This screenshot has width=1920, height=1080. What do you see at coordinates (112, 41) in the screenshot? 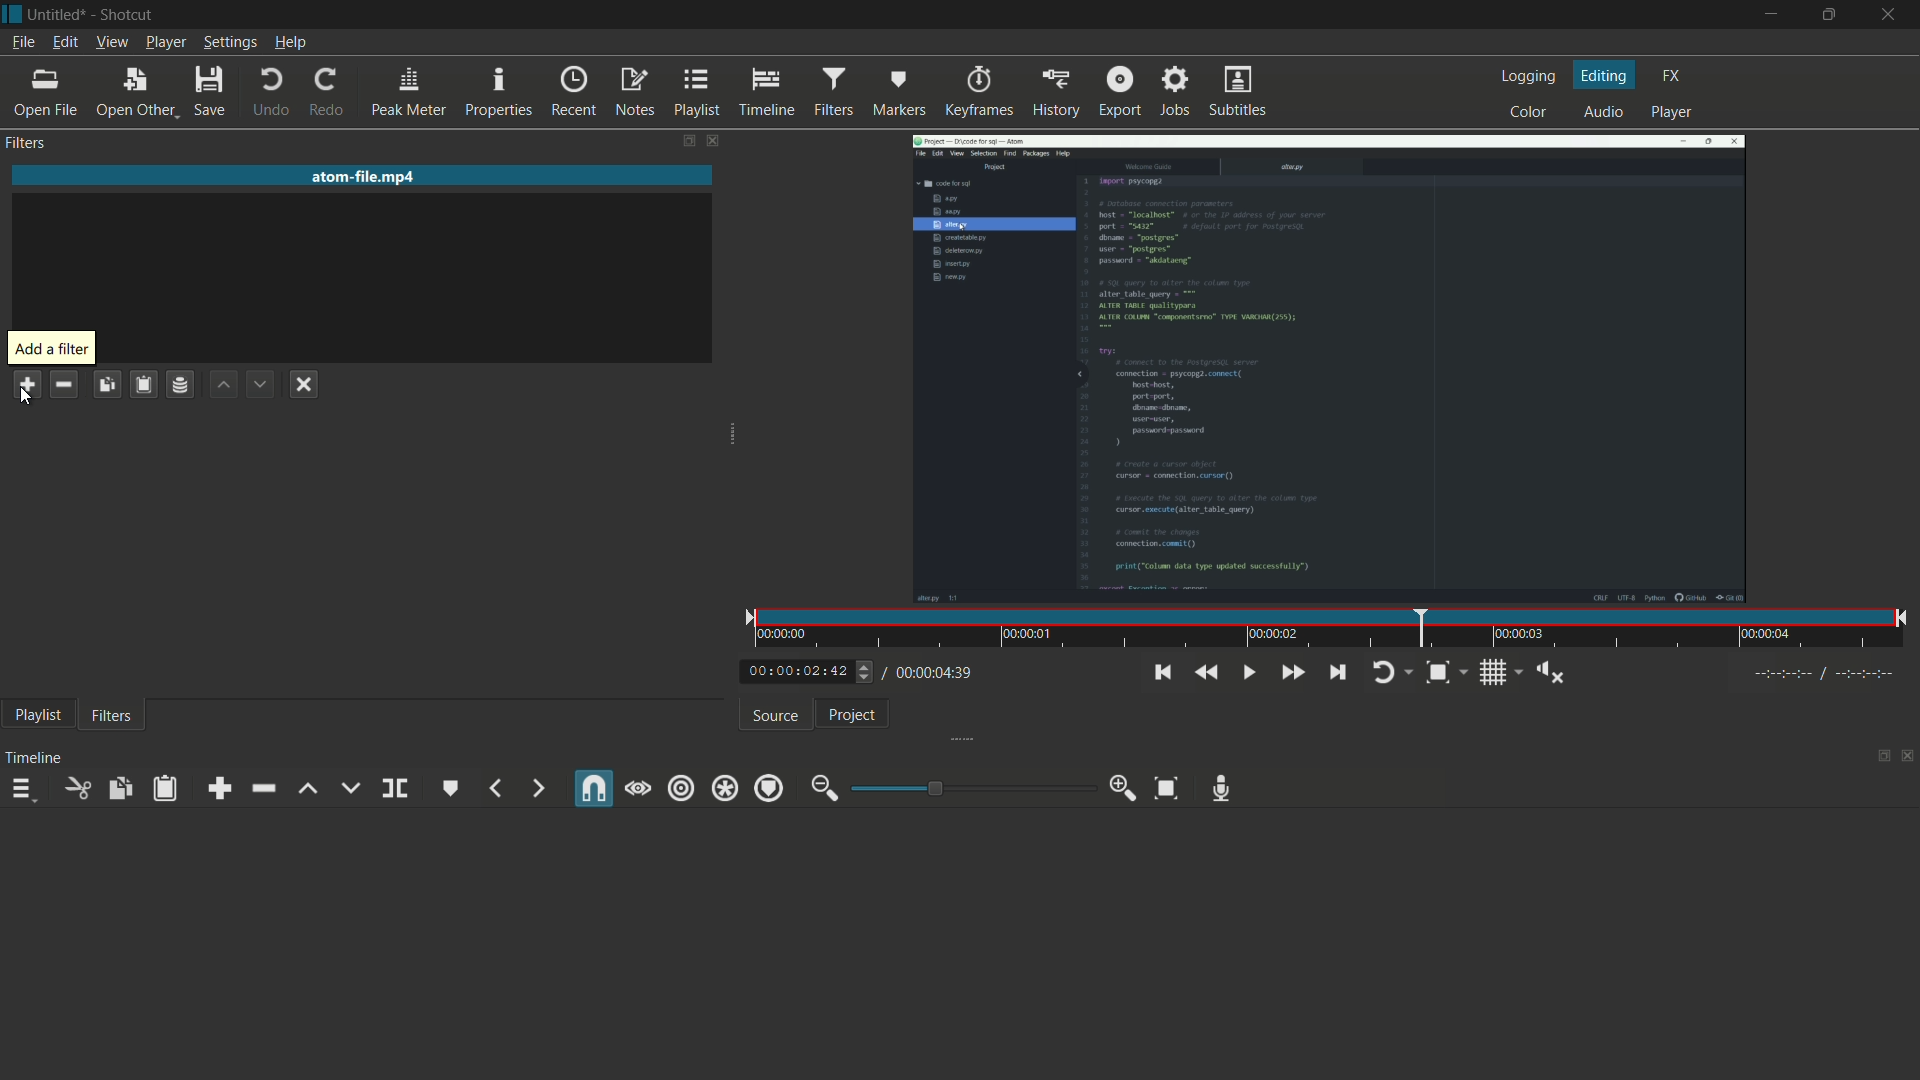
I see `view menu` at bounding box center [112, 41].